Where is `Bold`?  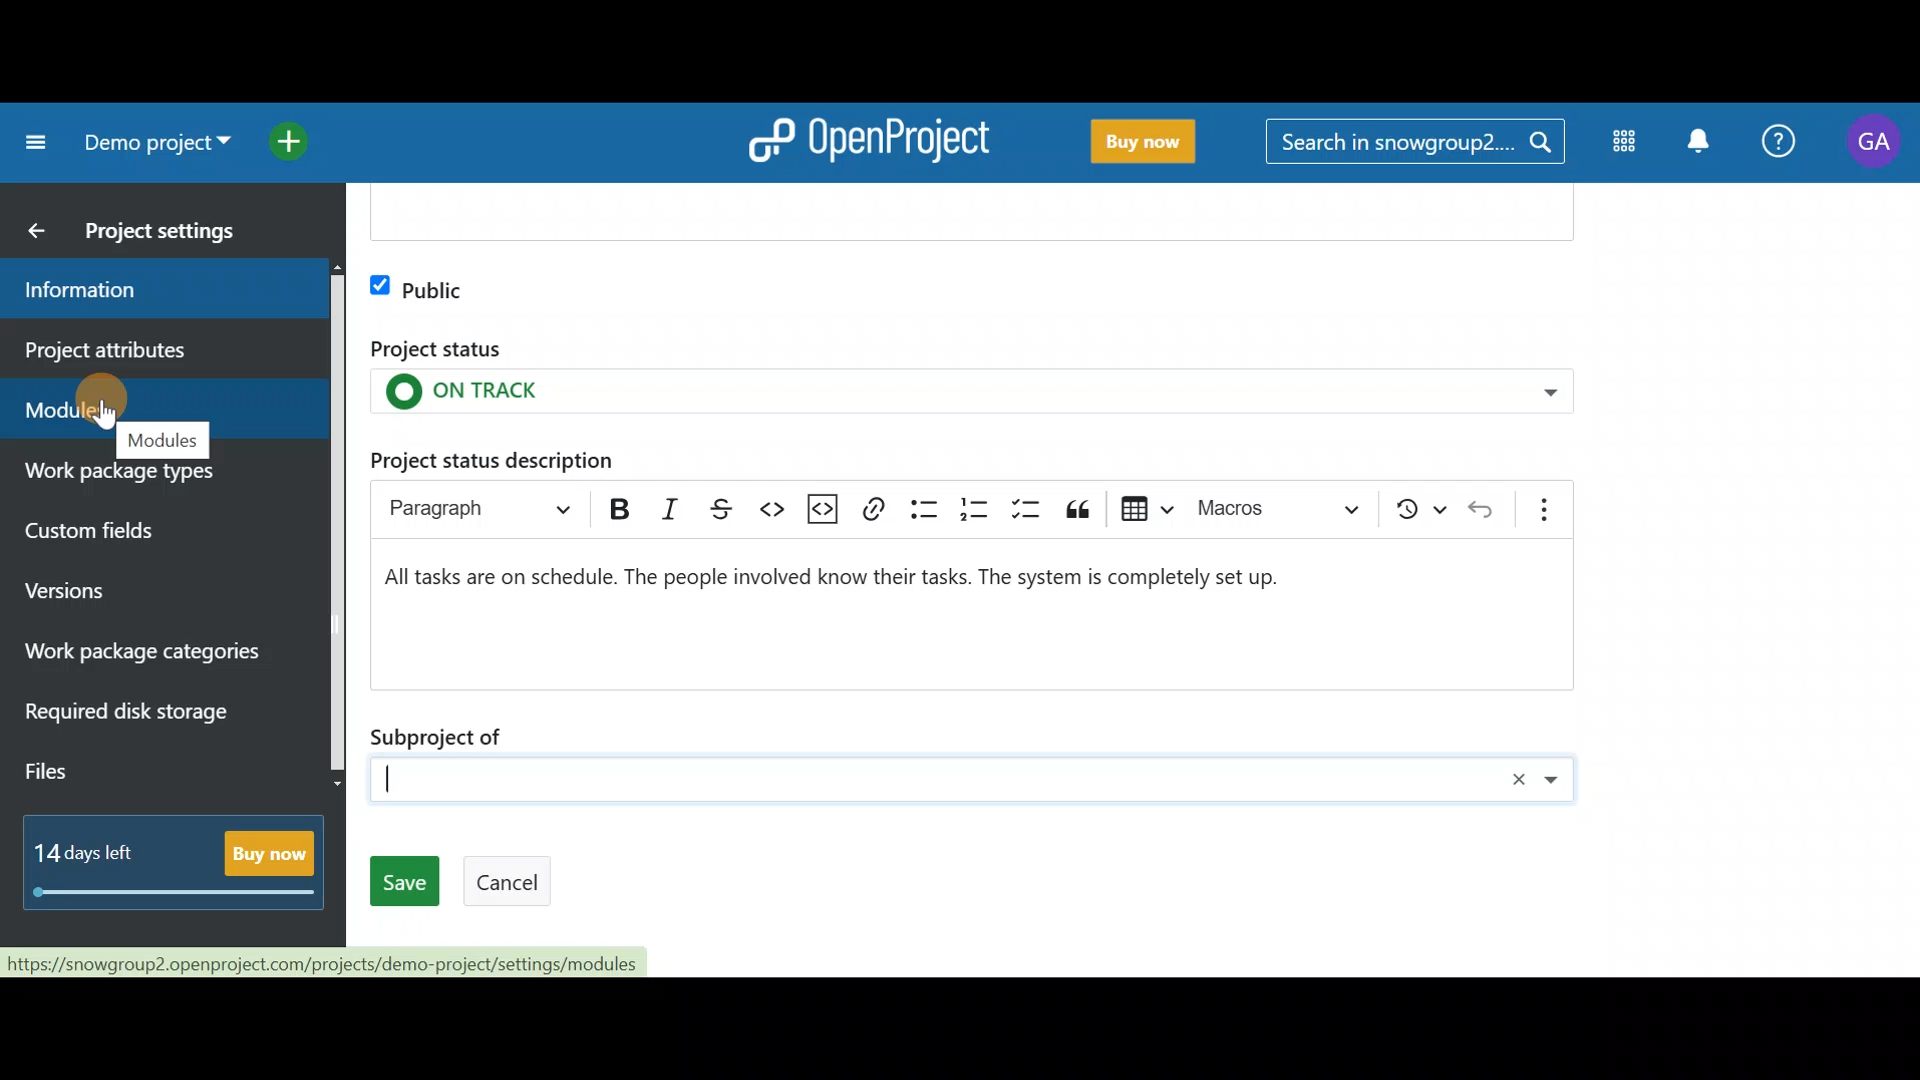
Bold is located at coordinates (616, 504).